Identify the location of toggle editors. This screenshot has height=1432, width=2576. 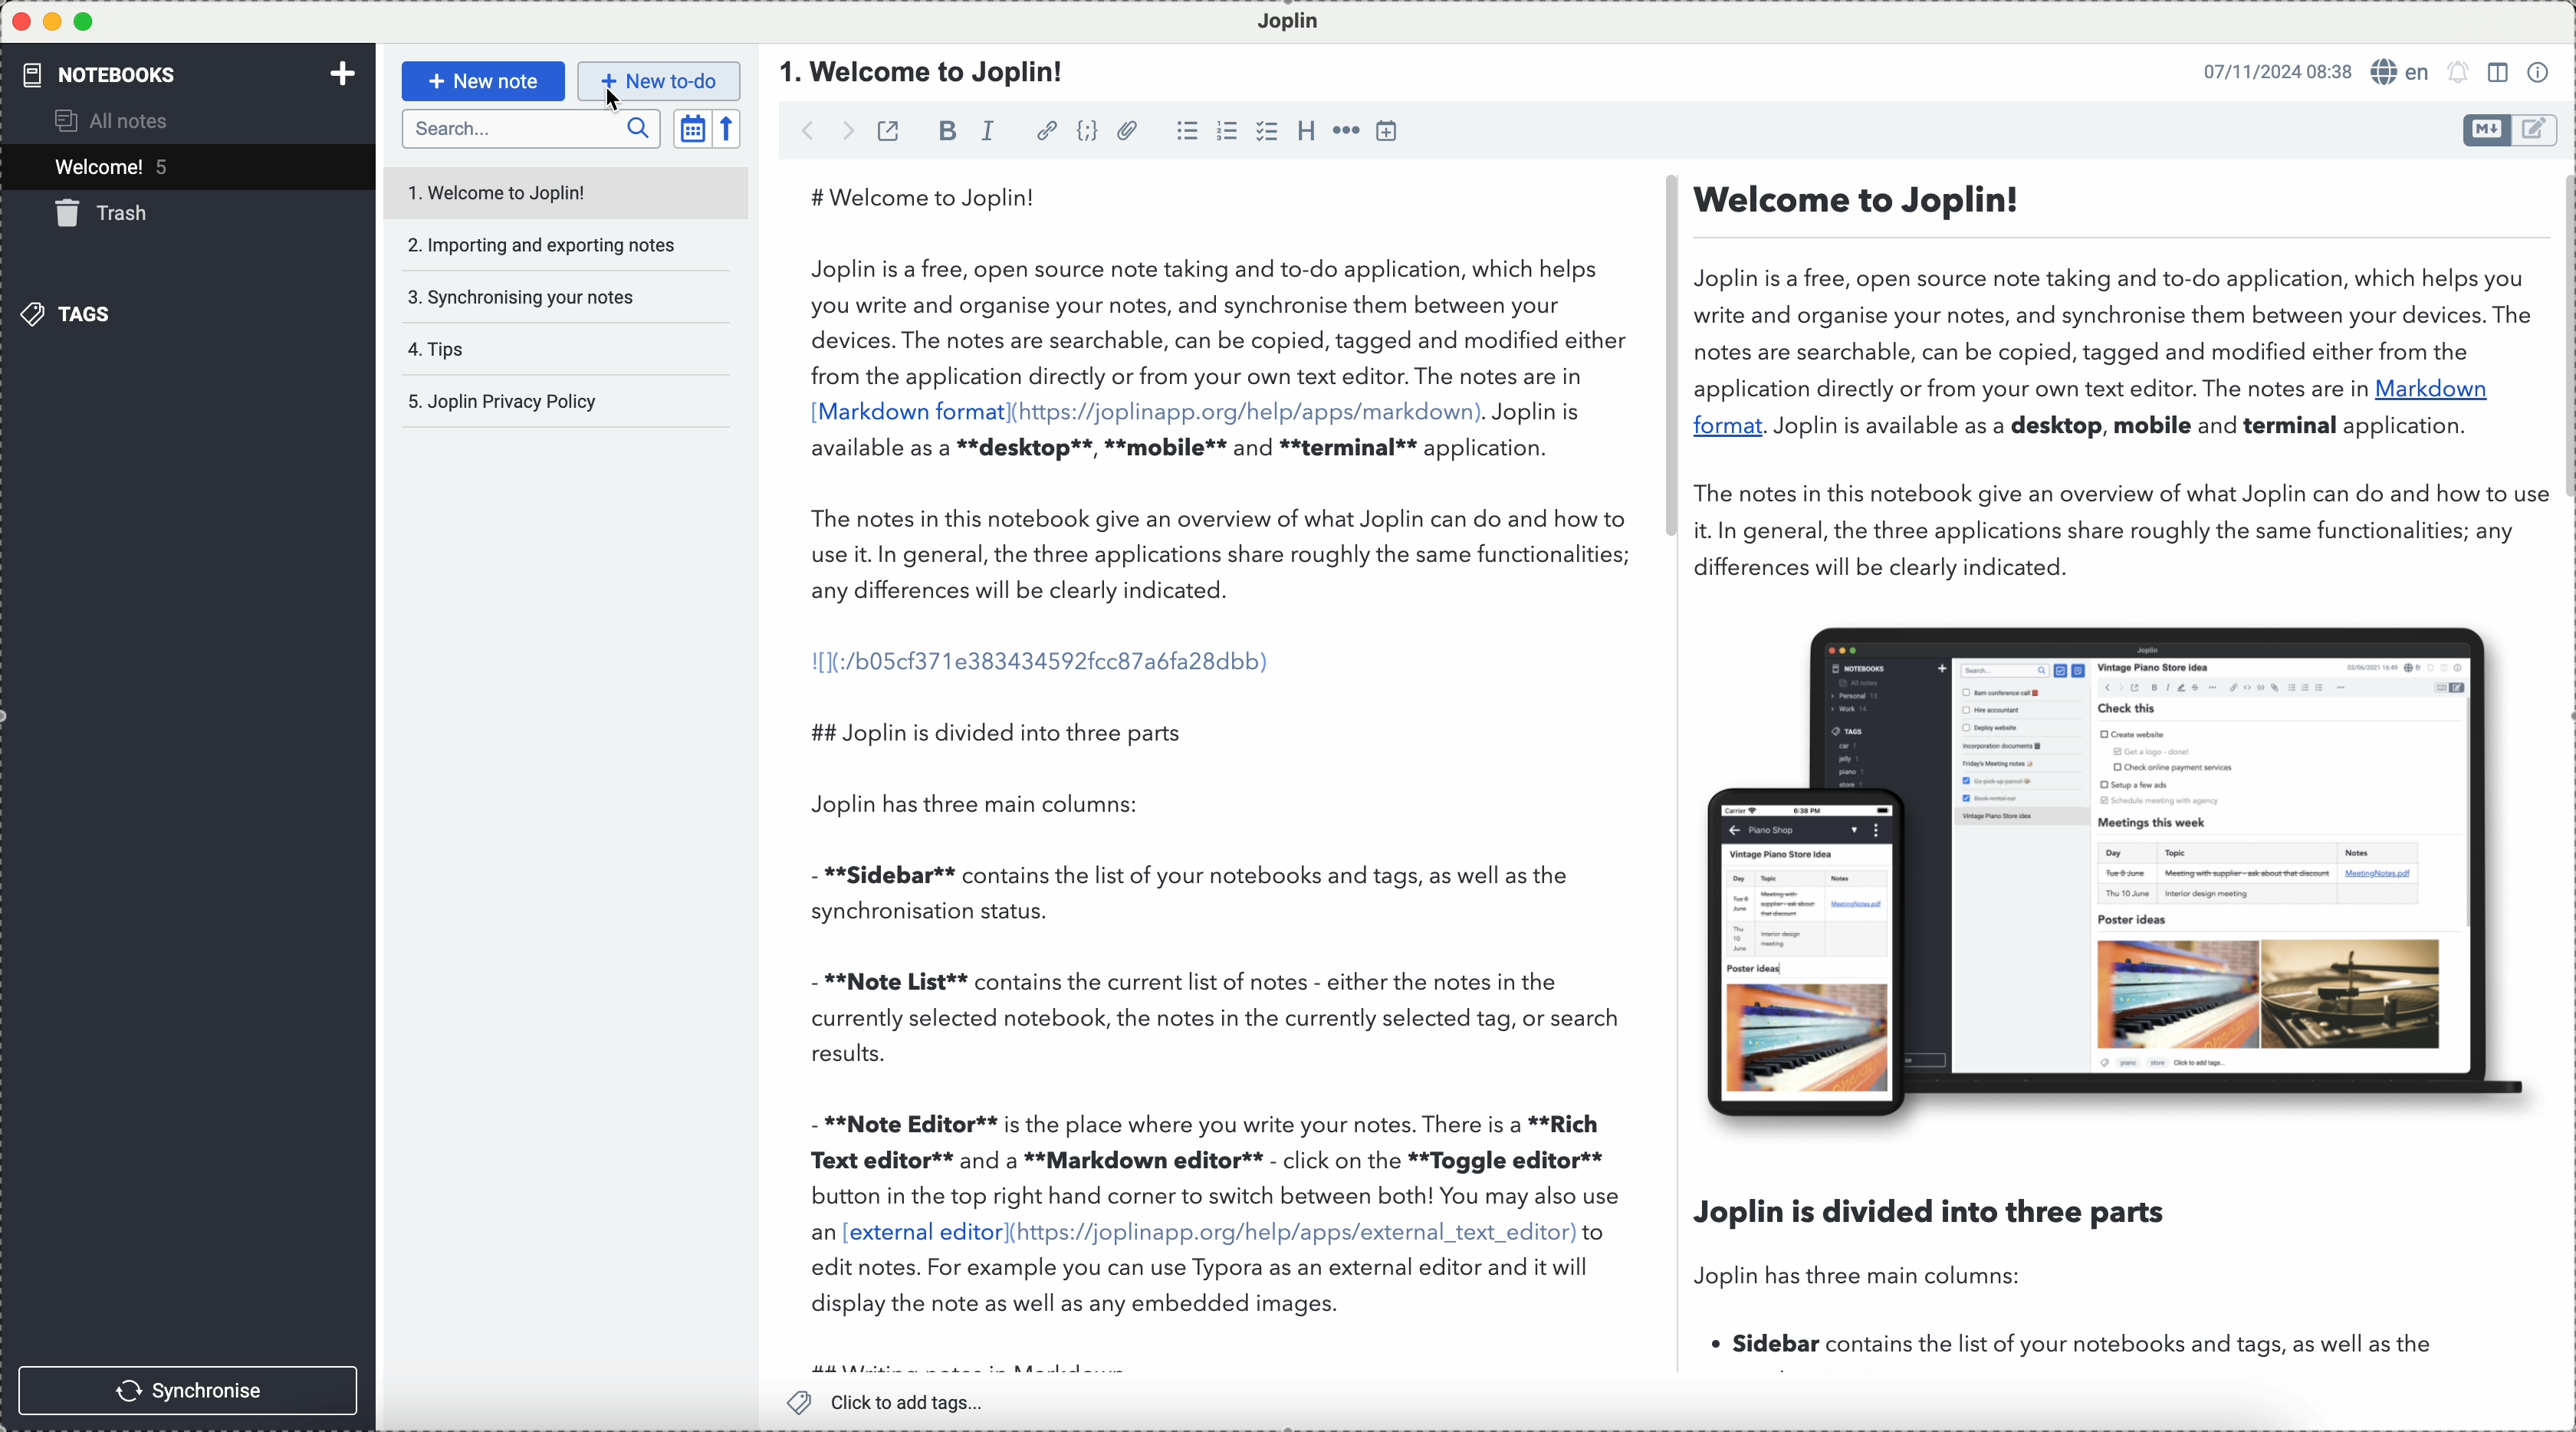
(2538, 131).